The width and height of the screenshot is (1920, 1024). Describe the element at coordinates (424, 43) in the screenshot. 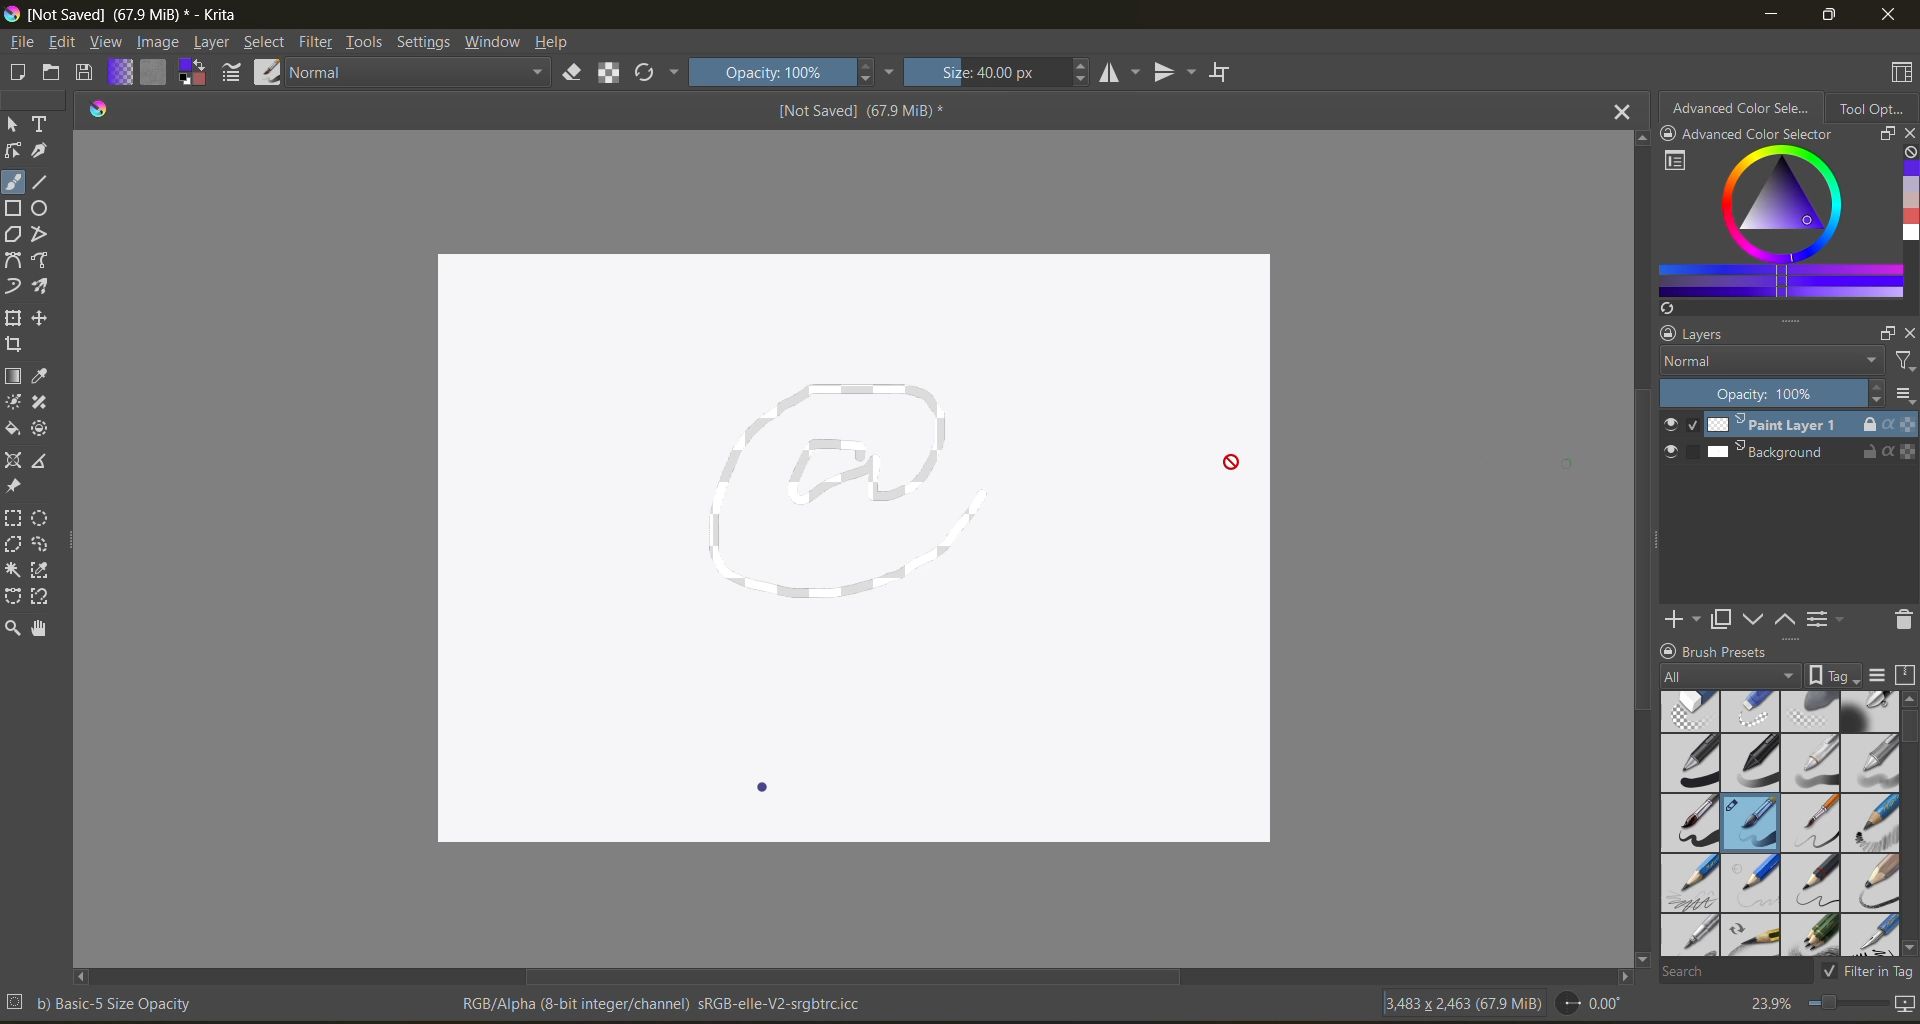

I see `settings` at that location.